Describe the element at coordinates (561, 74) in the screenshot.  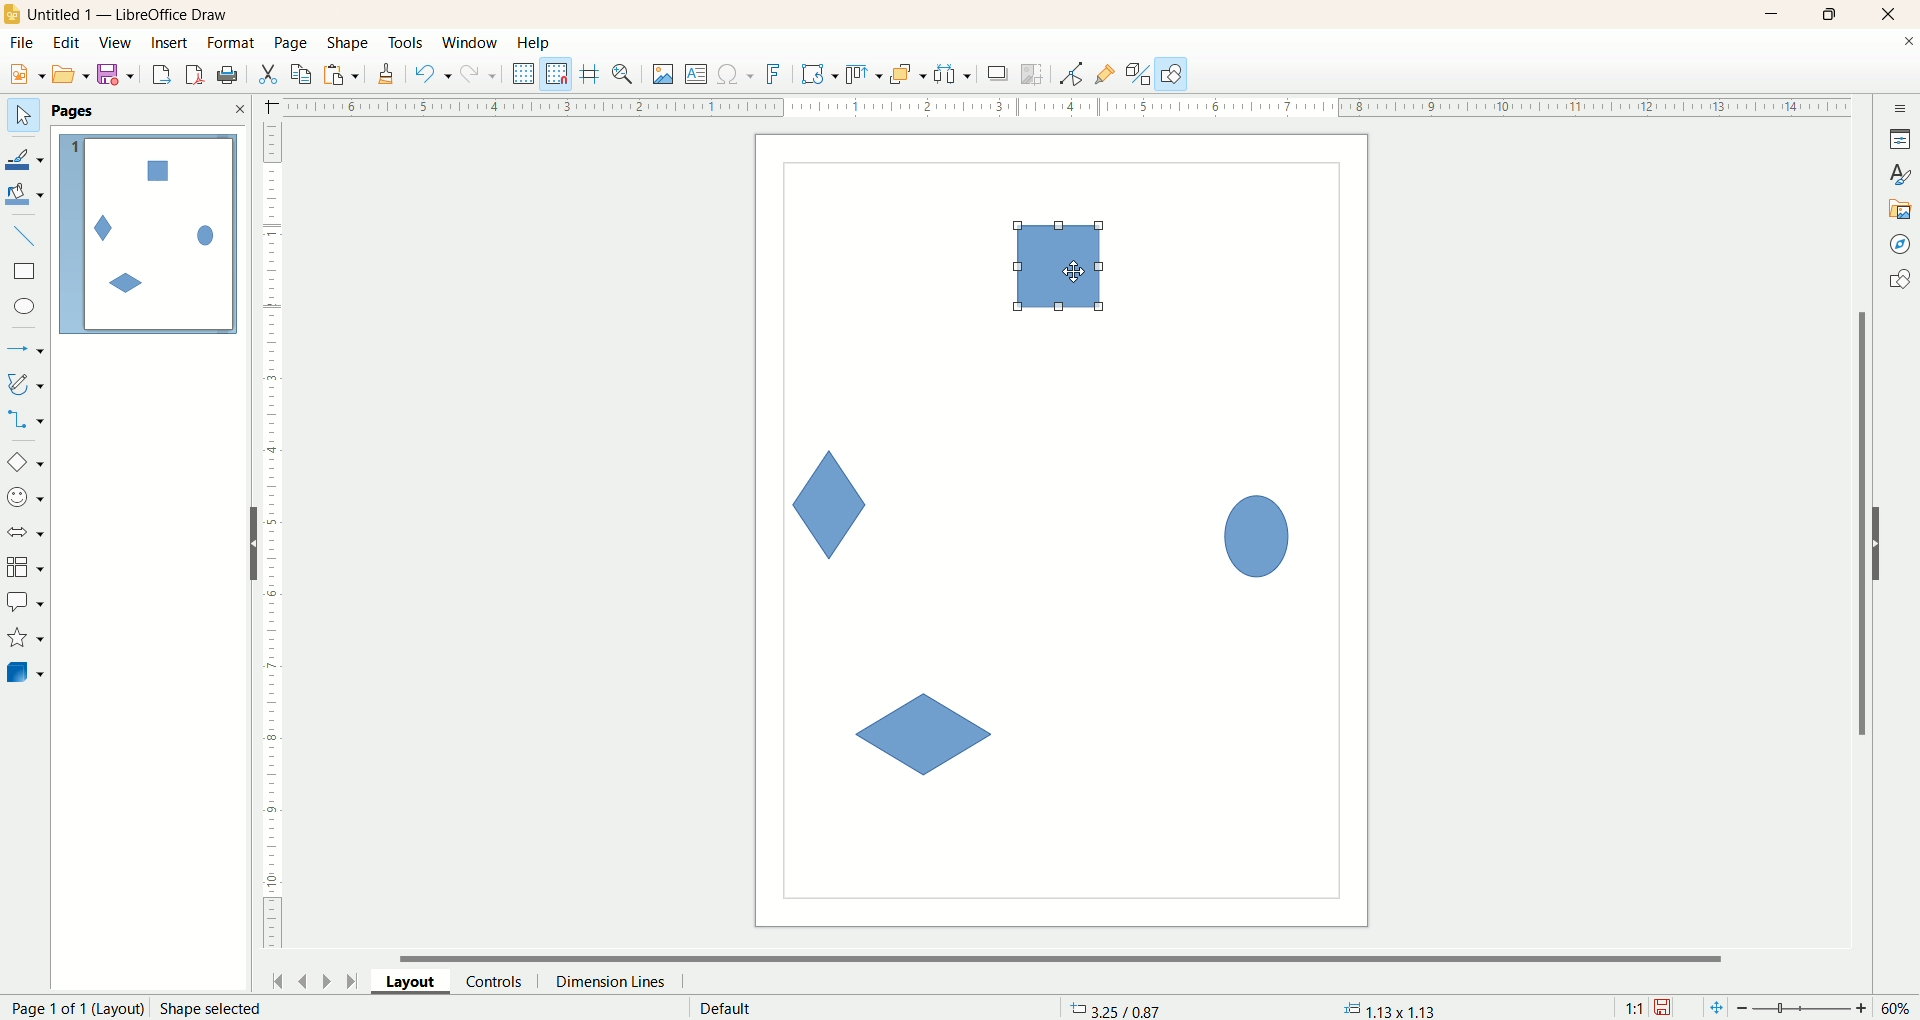
I see `snap to grid` at that location.